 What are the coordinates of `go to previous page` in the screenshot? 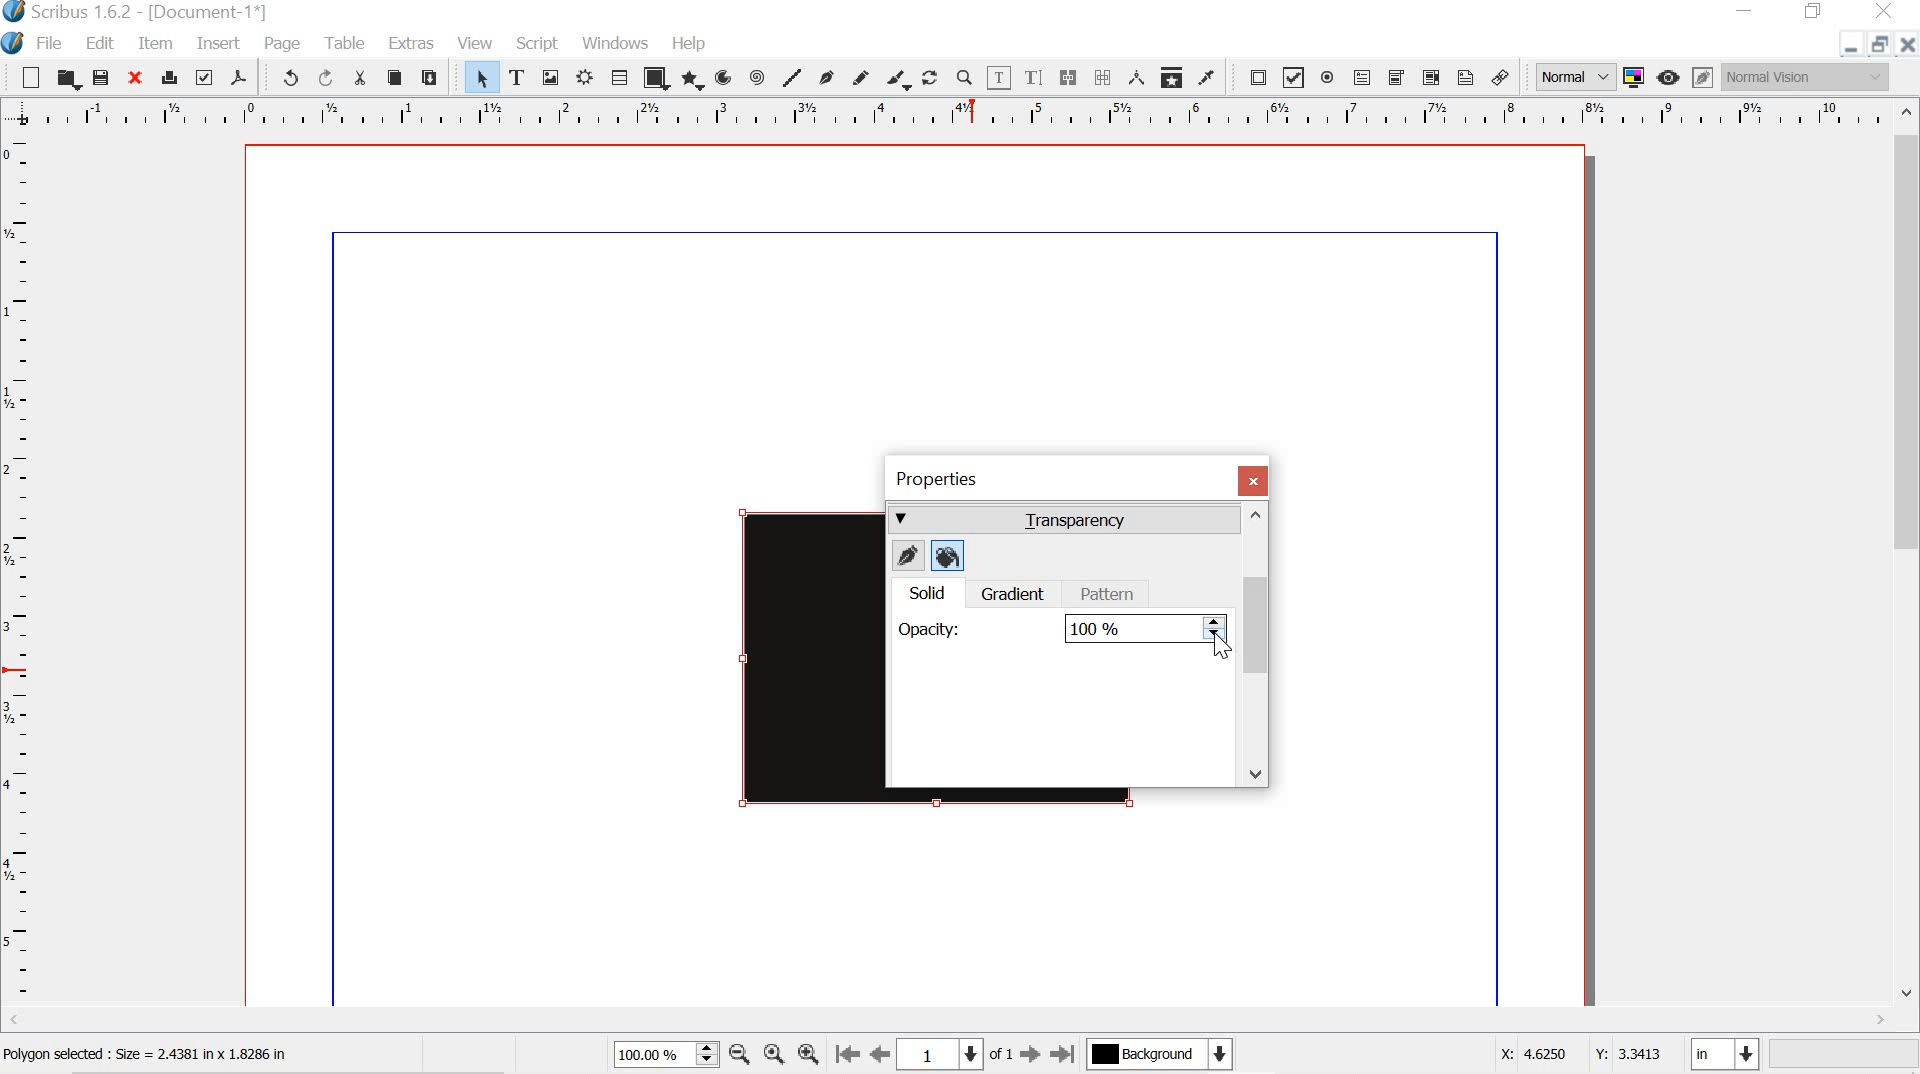 It's located at (878, 1056).